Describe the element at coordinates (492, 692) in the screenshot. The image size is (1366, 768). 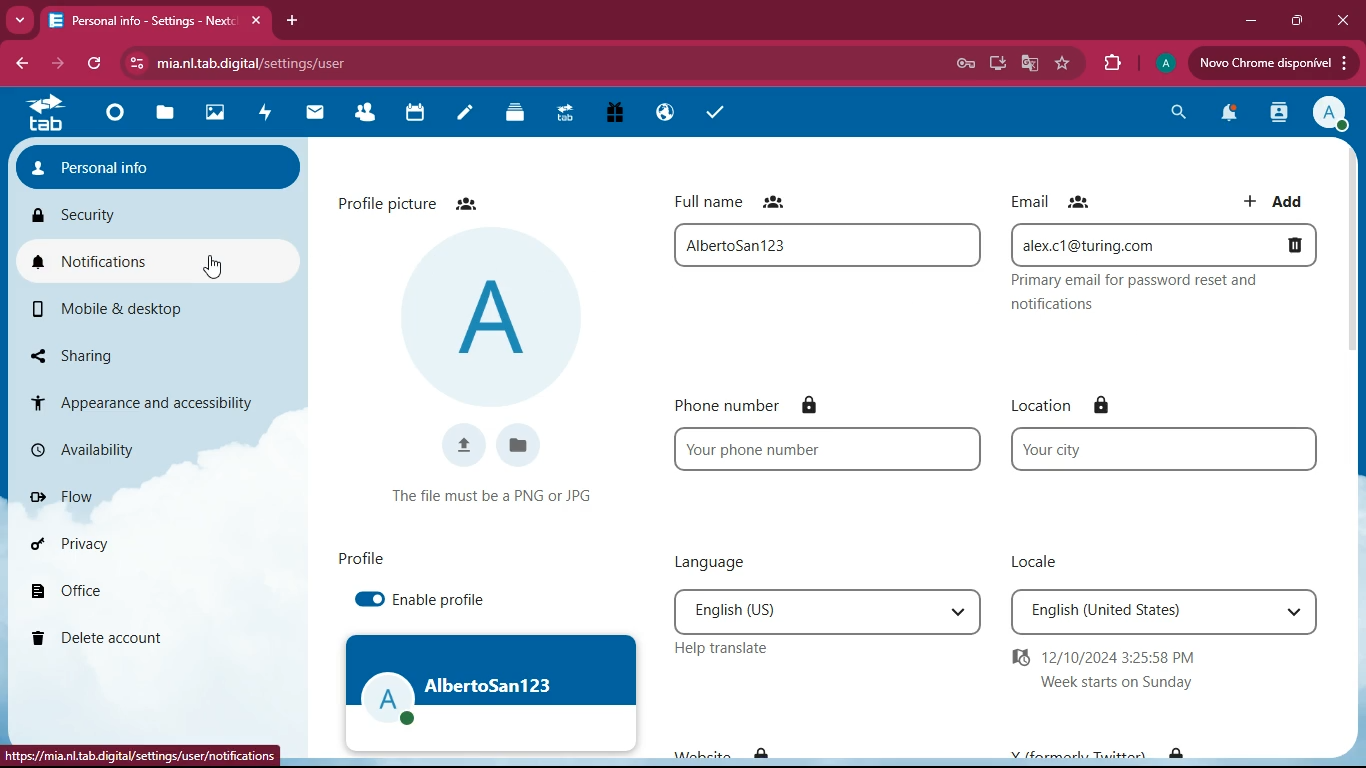
I see `profile` at that location.